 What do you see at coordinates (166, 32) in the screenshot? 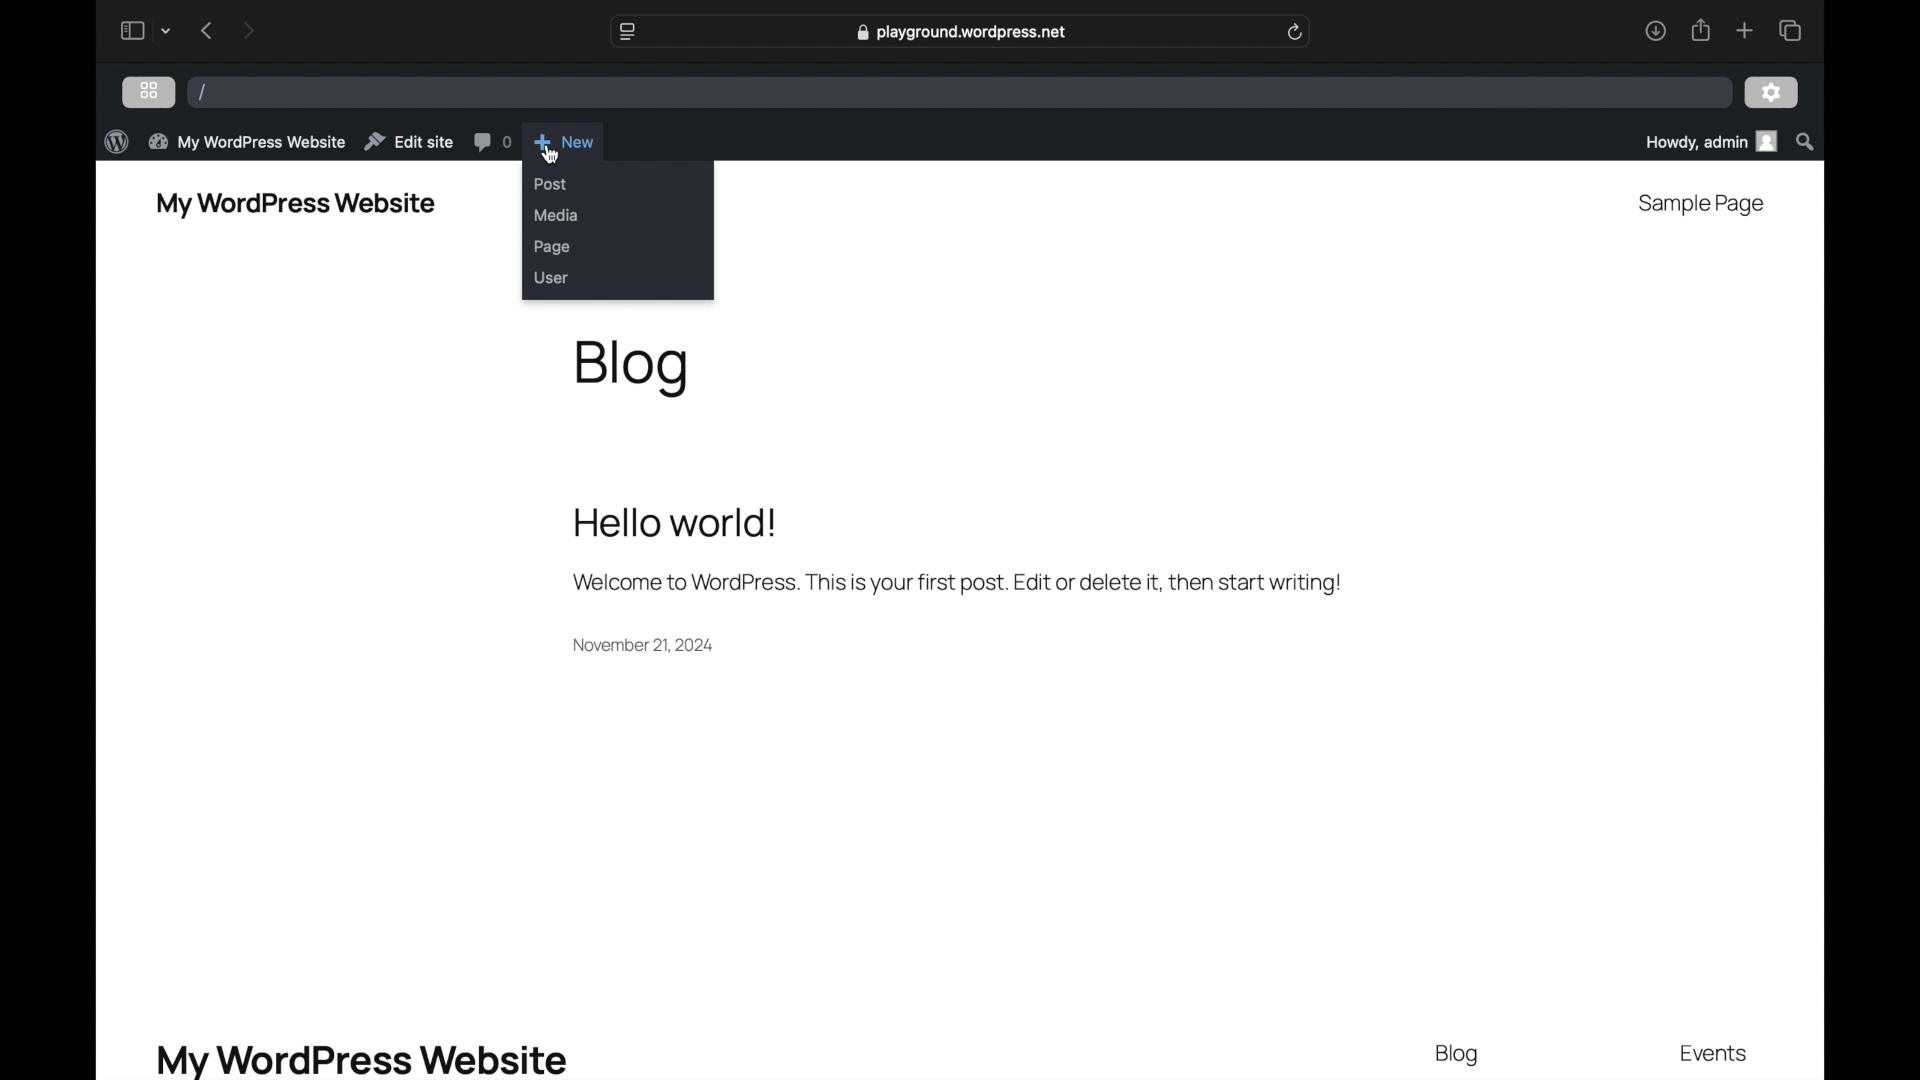
I see `tab group picker` at bounding box center [166, 32].